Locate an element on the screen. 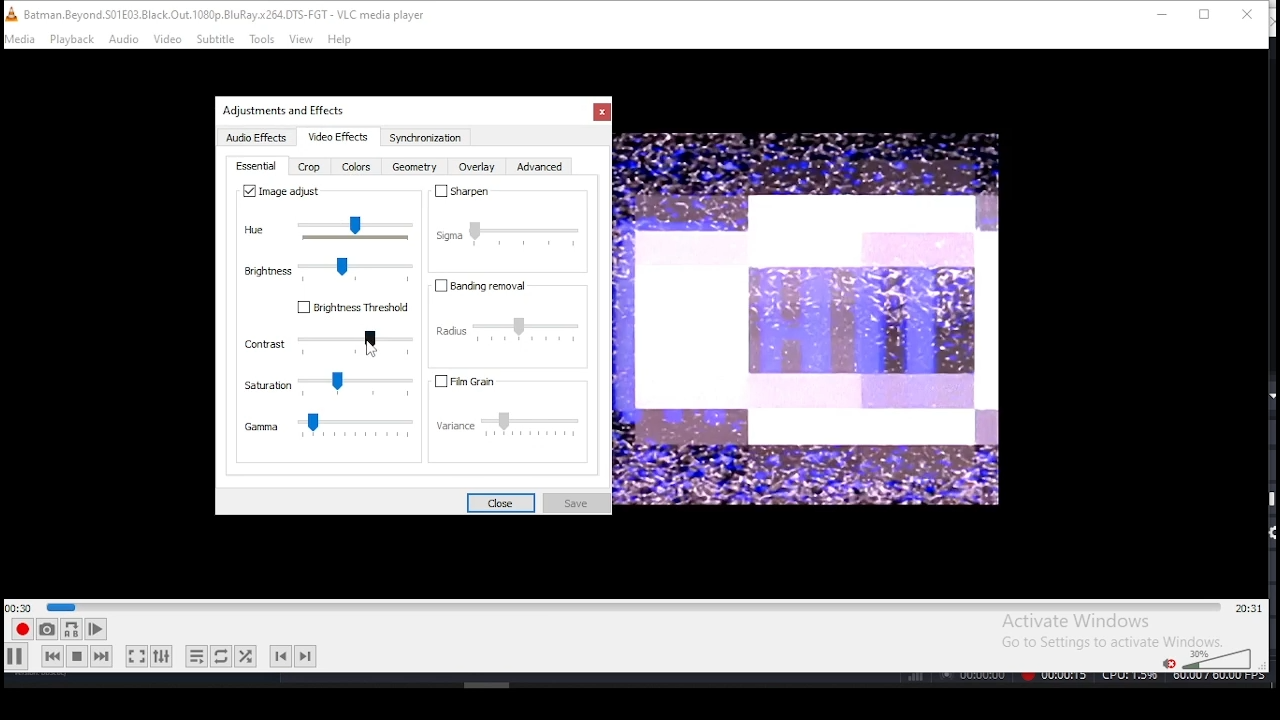 Image resolution: width=1280 pixels, height=720 pixels. audio effects is located at coordinates (259, 139).